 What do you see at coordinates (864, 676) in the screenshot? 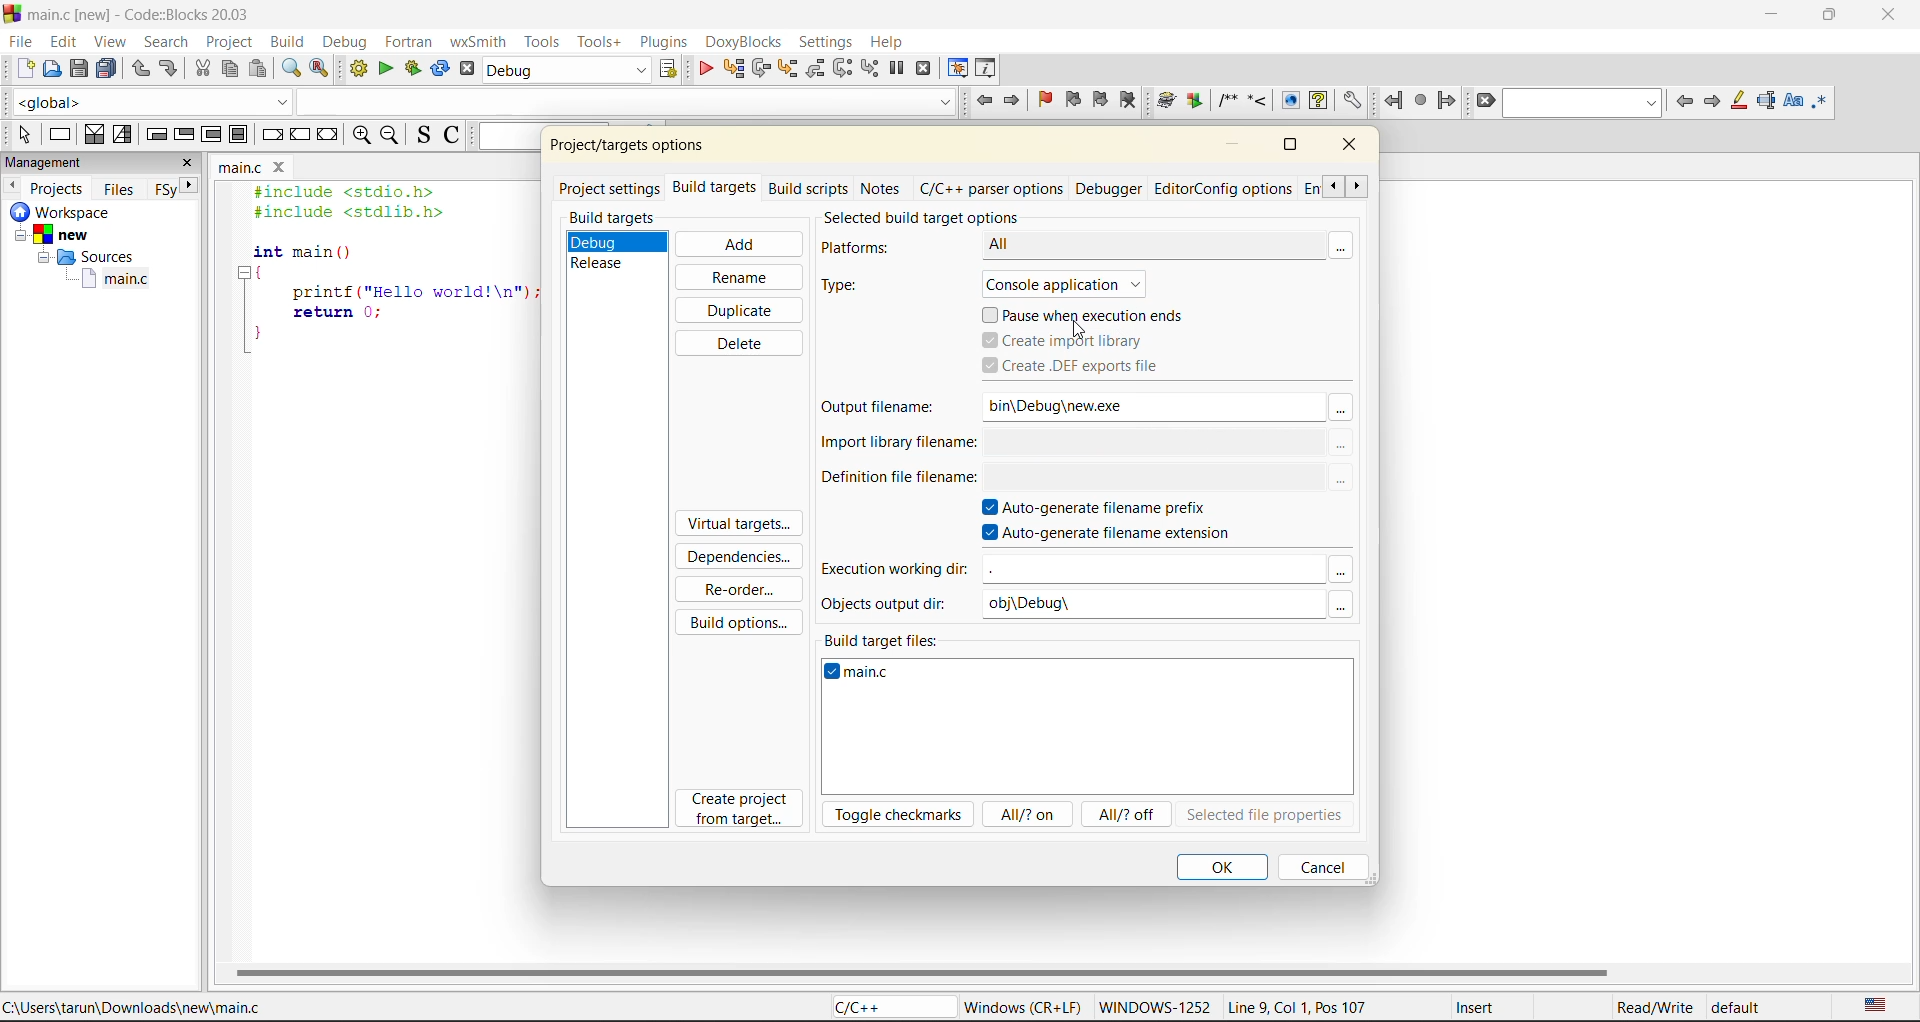
I see `file name` at bounding box center [864, 676].